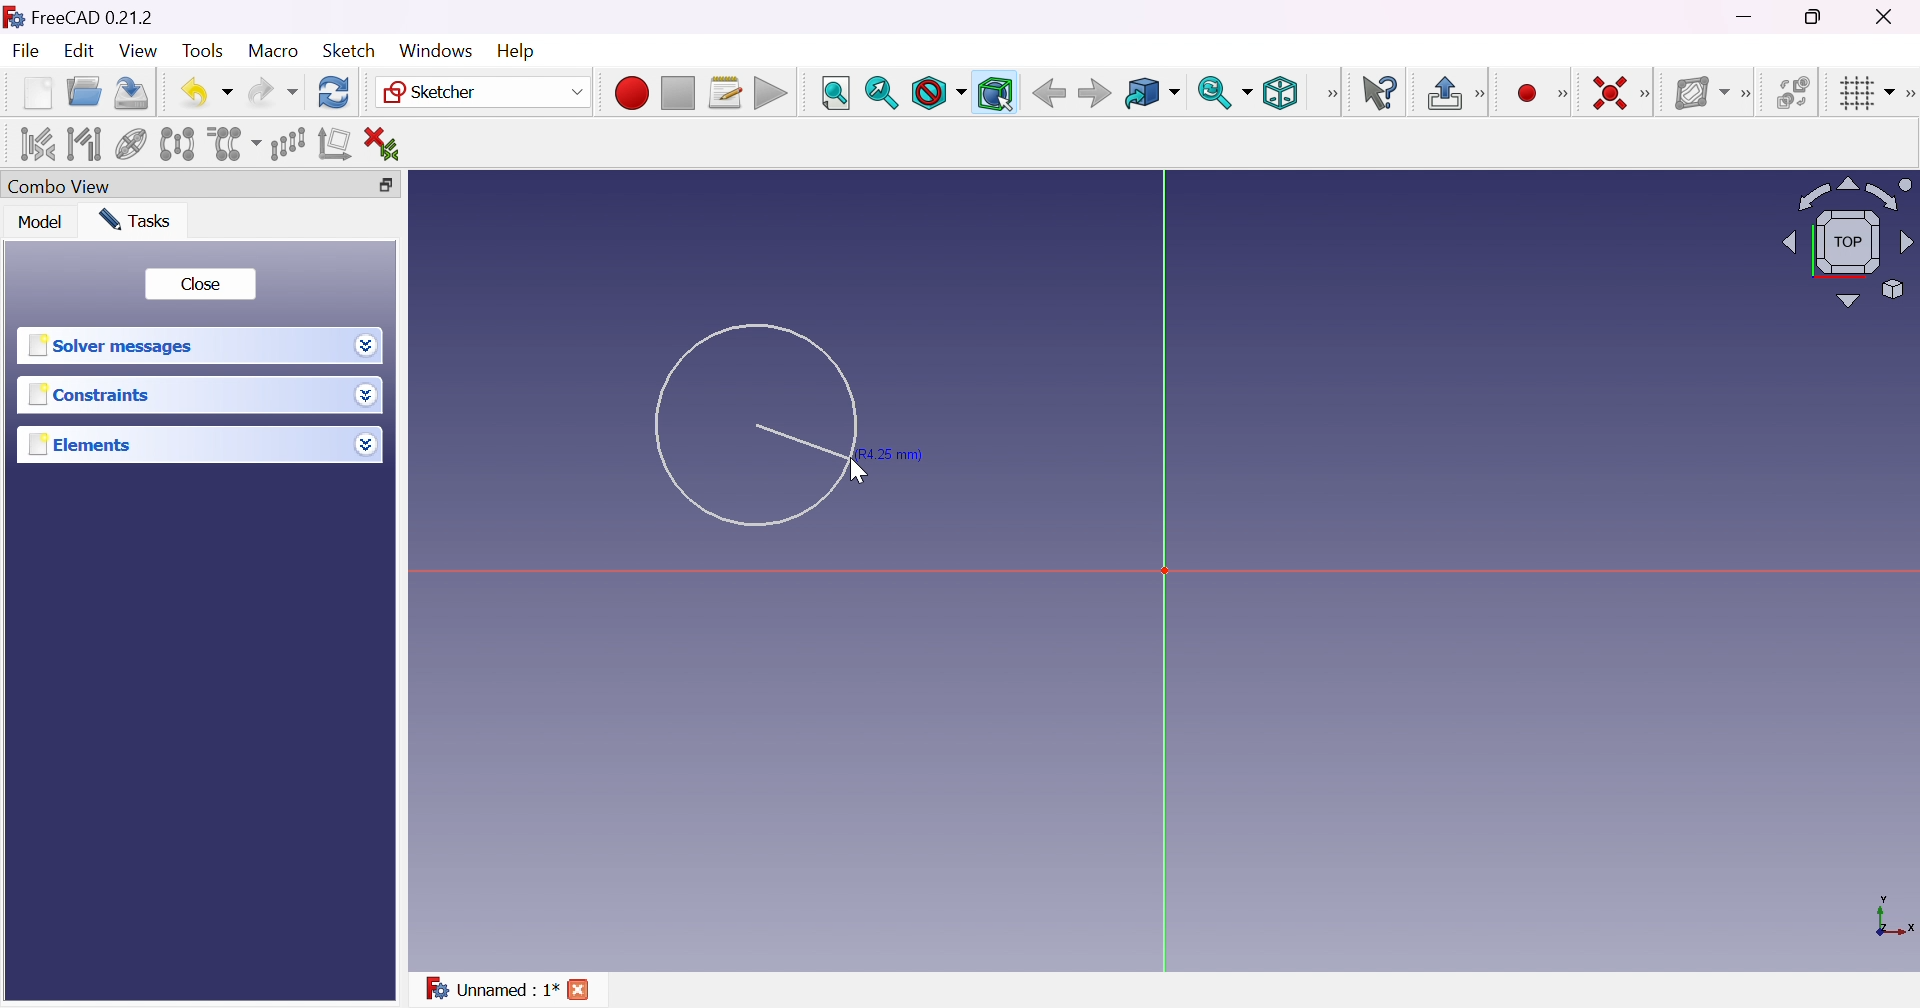 The width and height of the screenshot is (1920, 1008). I want to click on Tasks, so click(136, 220).